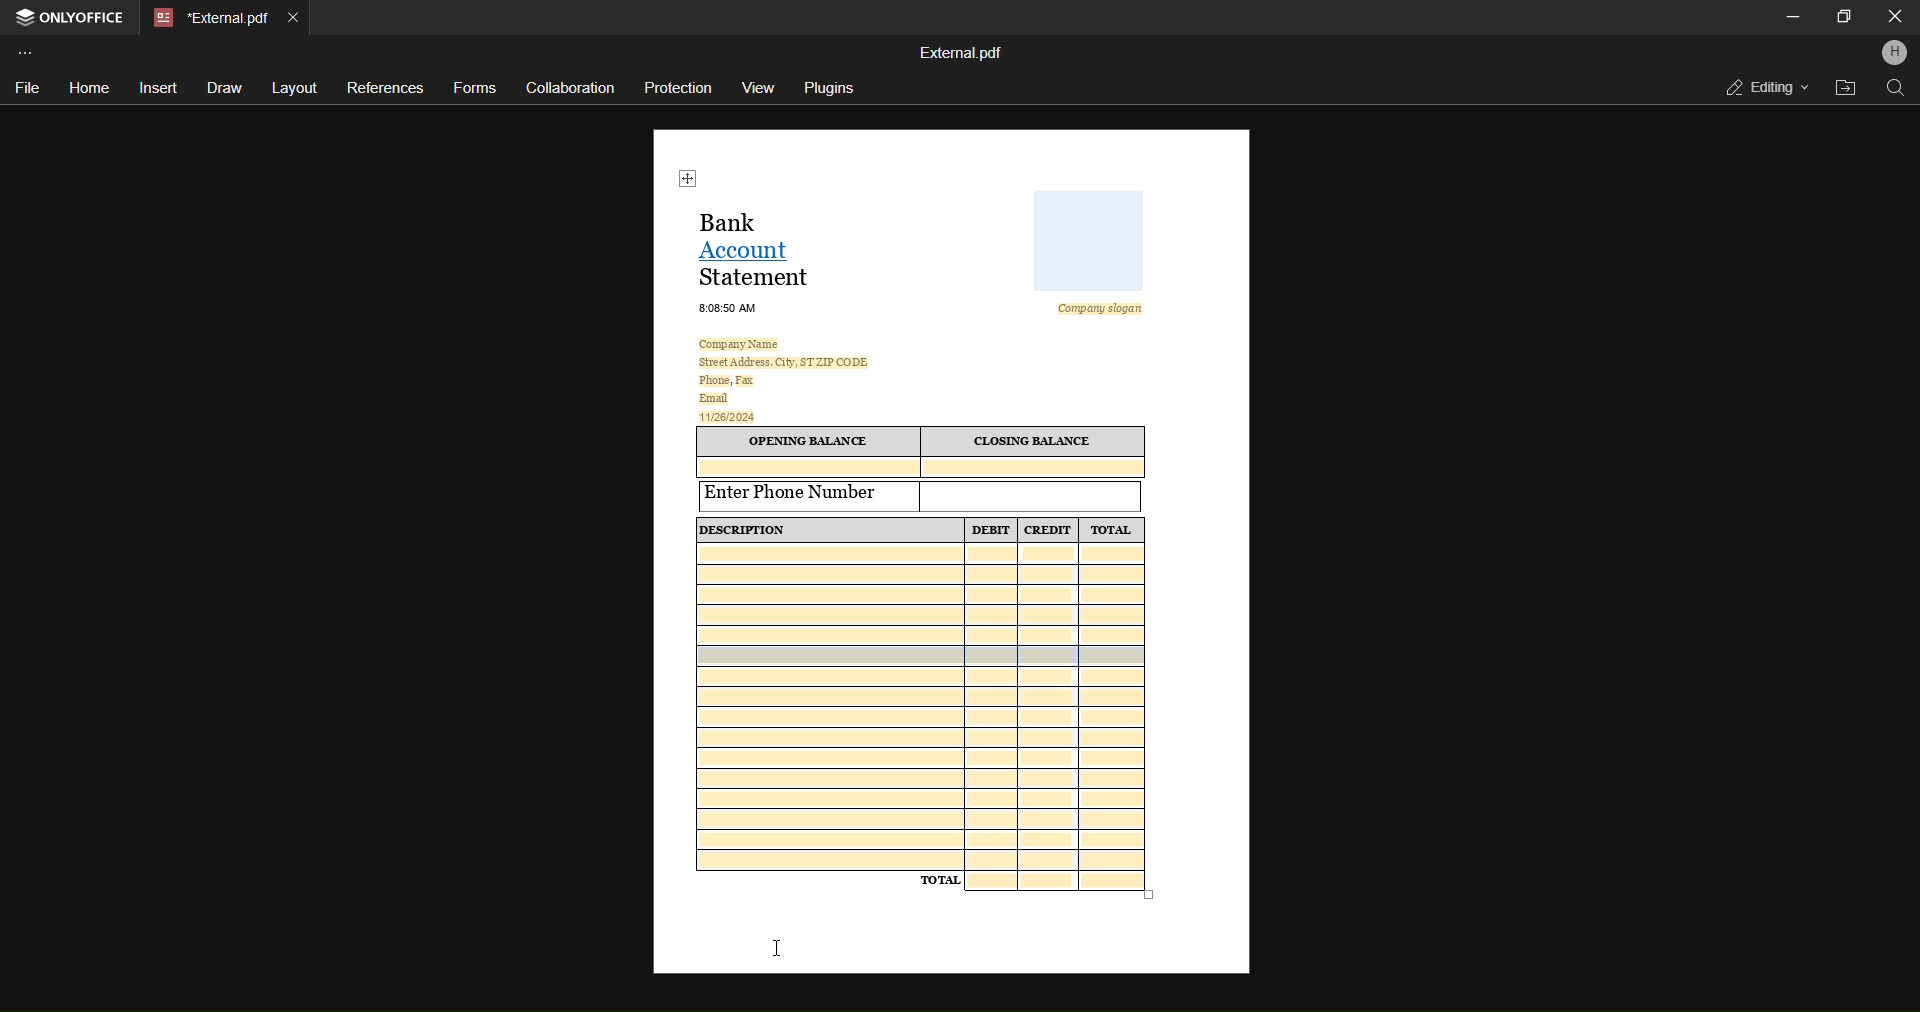  Describe the element at coordinates (806, 442) in the screenshot. I see `‘OPENING BALANCE` at that location.